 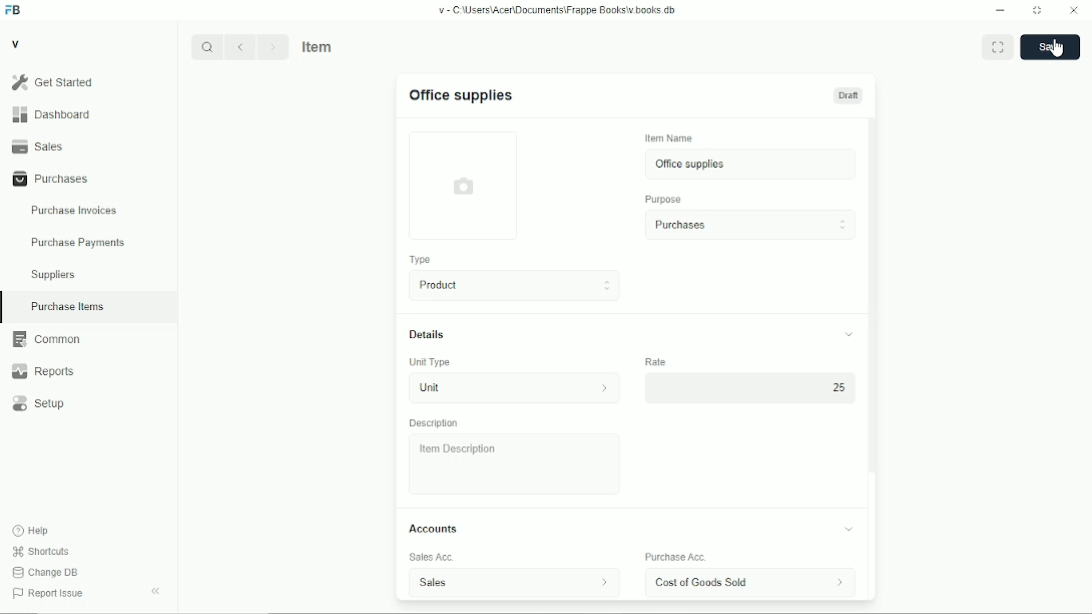 What do you see at coordinates (38, 146) in the screenshot?
I see `sales` at bounding box center [38, 146].